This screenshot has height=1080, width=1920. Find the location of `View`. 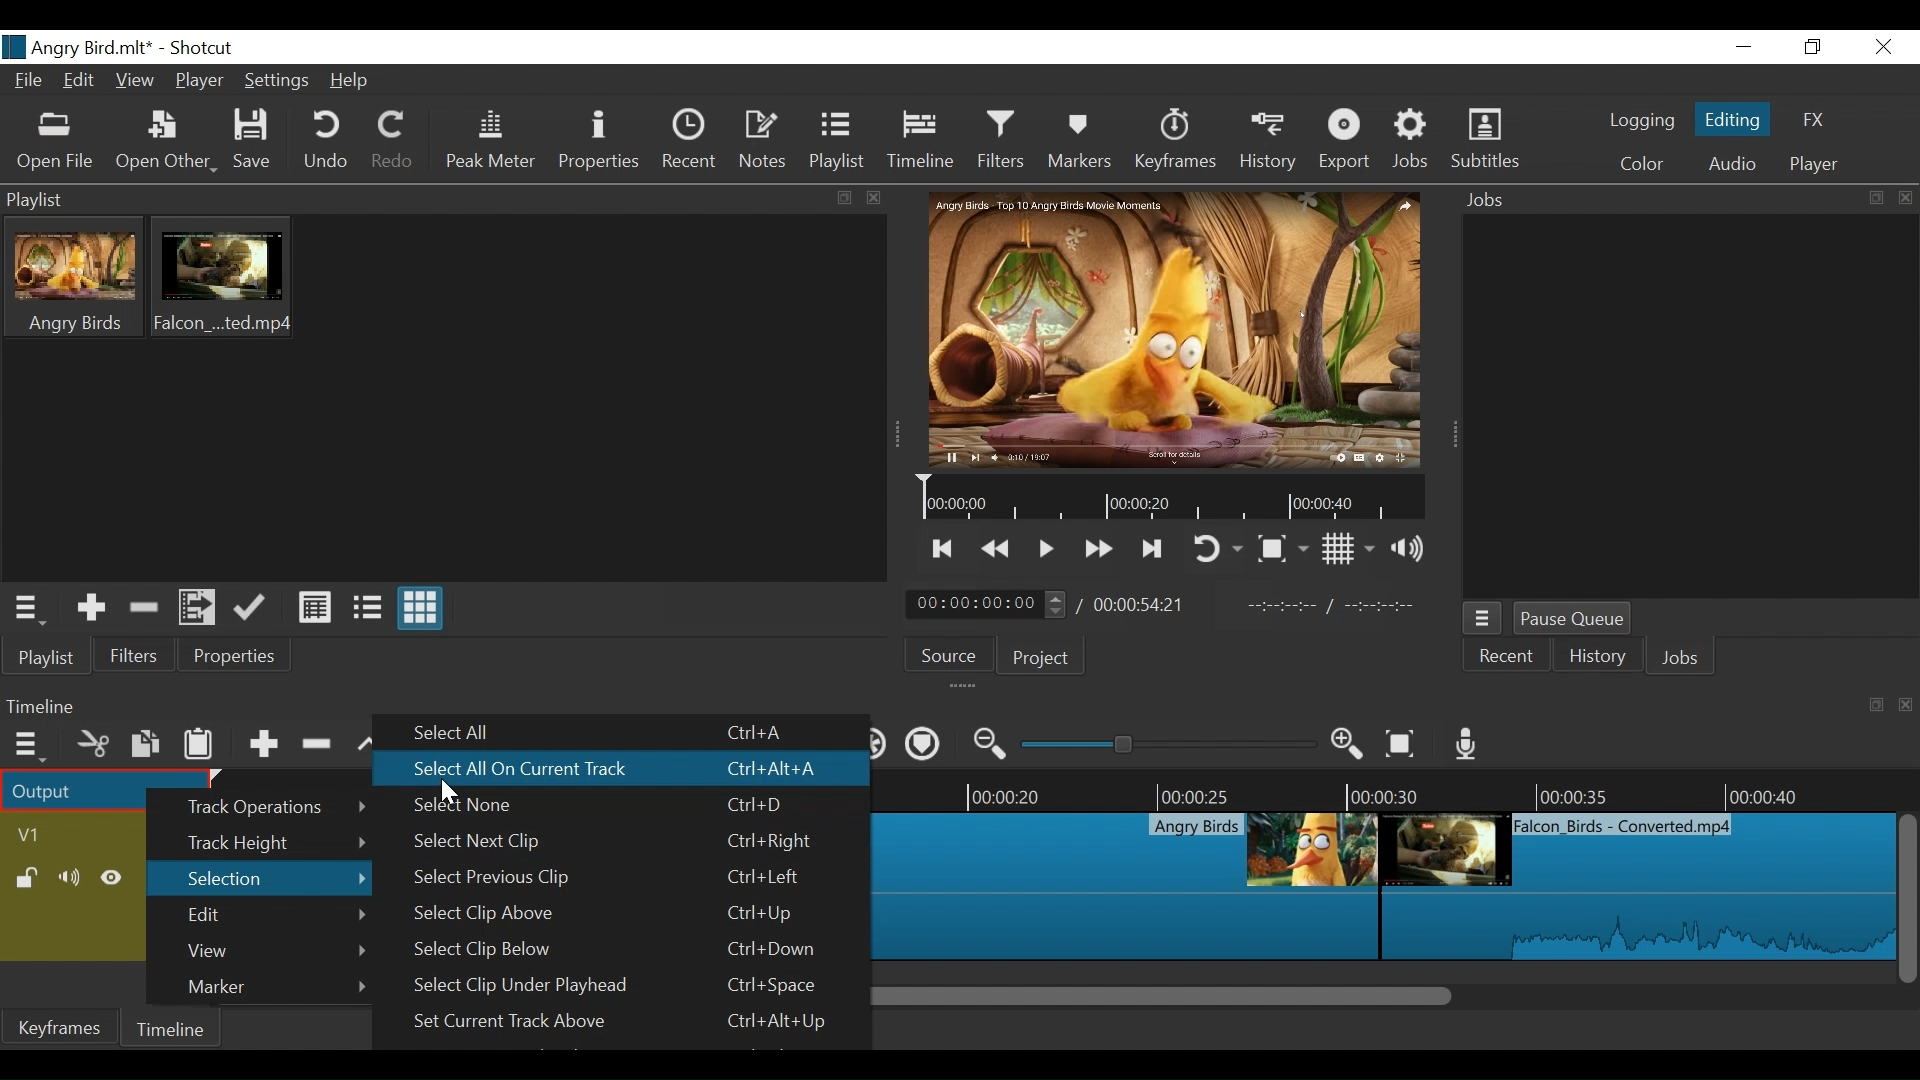

View is located at coordinates (277, 951).